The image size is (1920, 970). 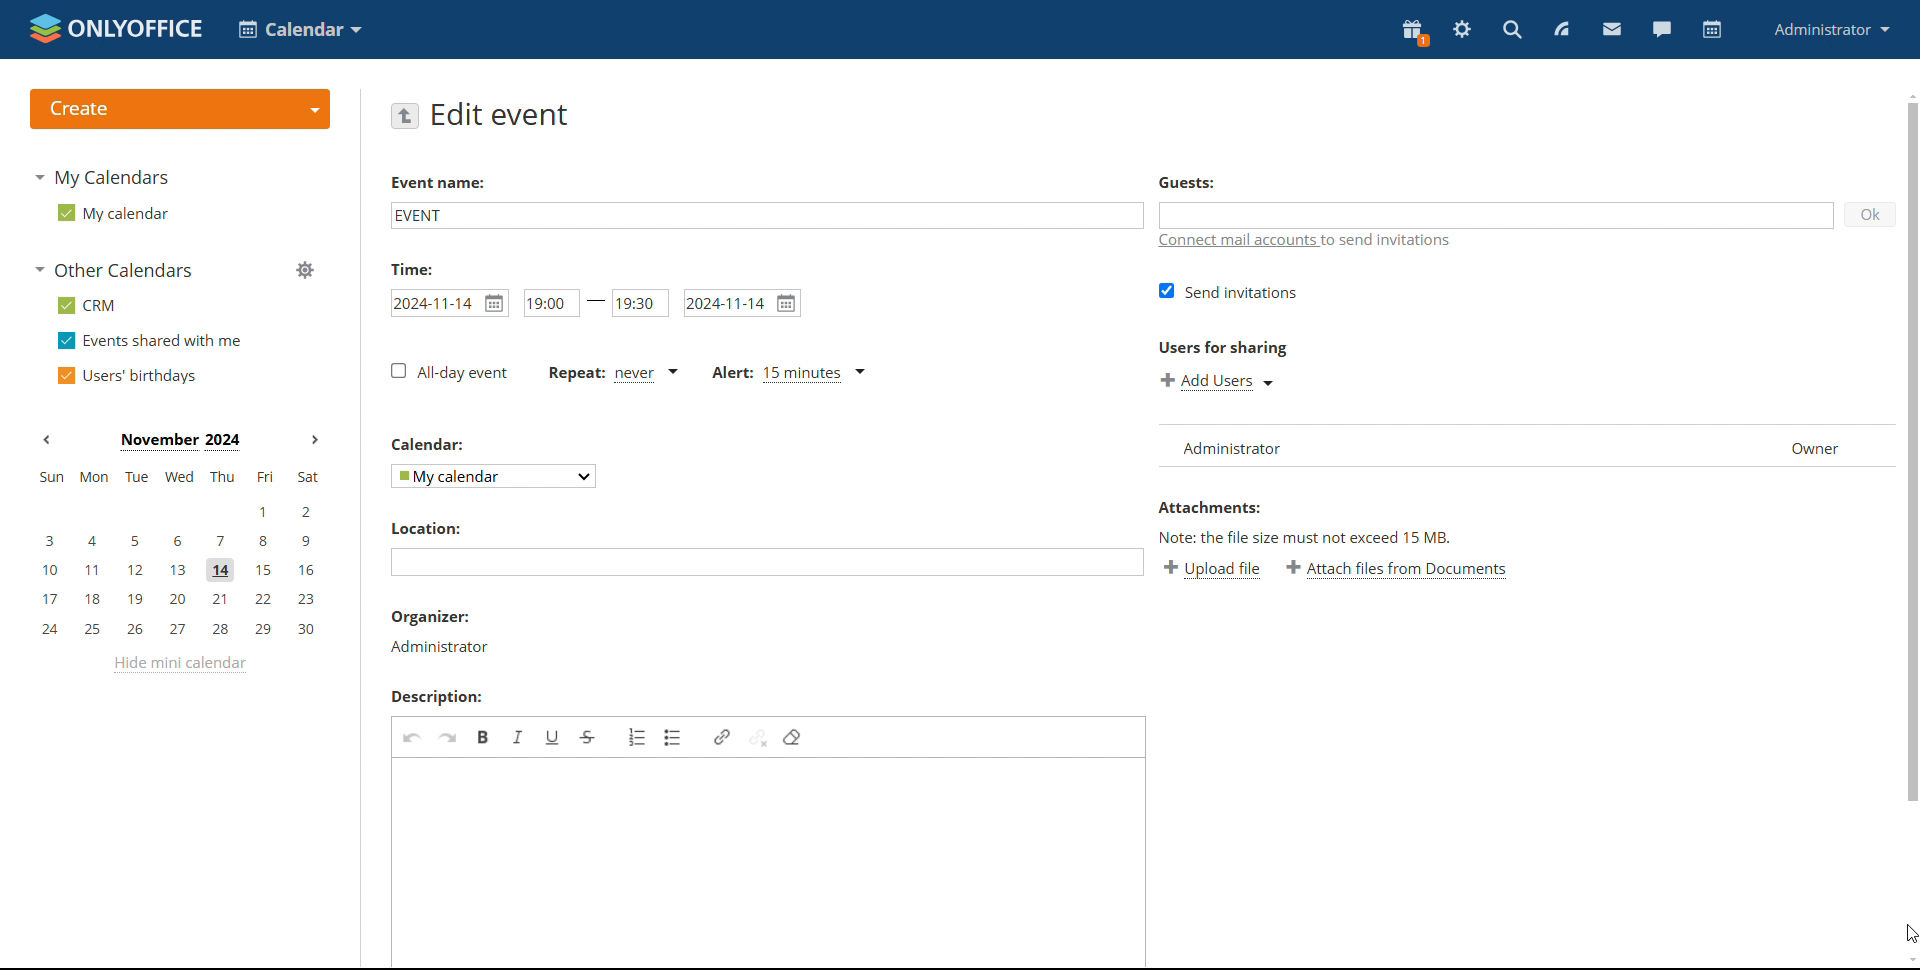 I want to click on next month, so click(x=314, y=438).